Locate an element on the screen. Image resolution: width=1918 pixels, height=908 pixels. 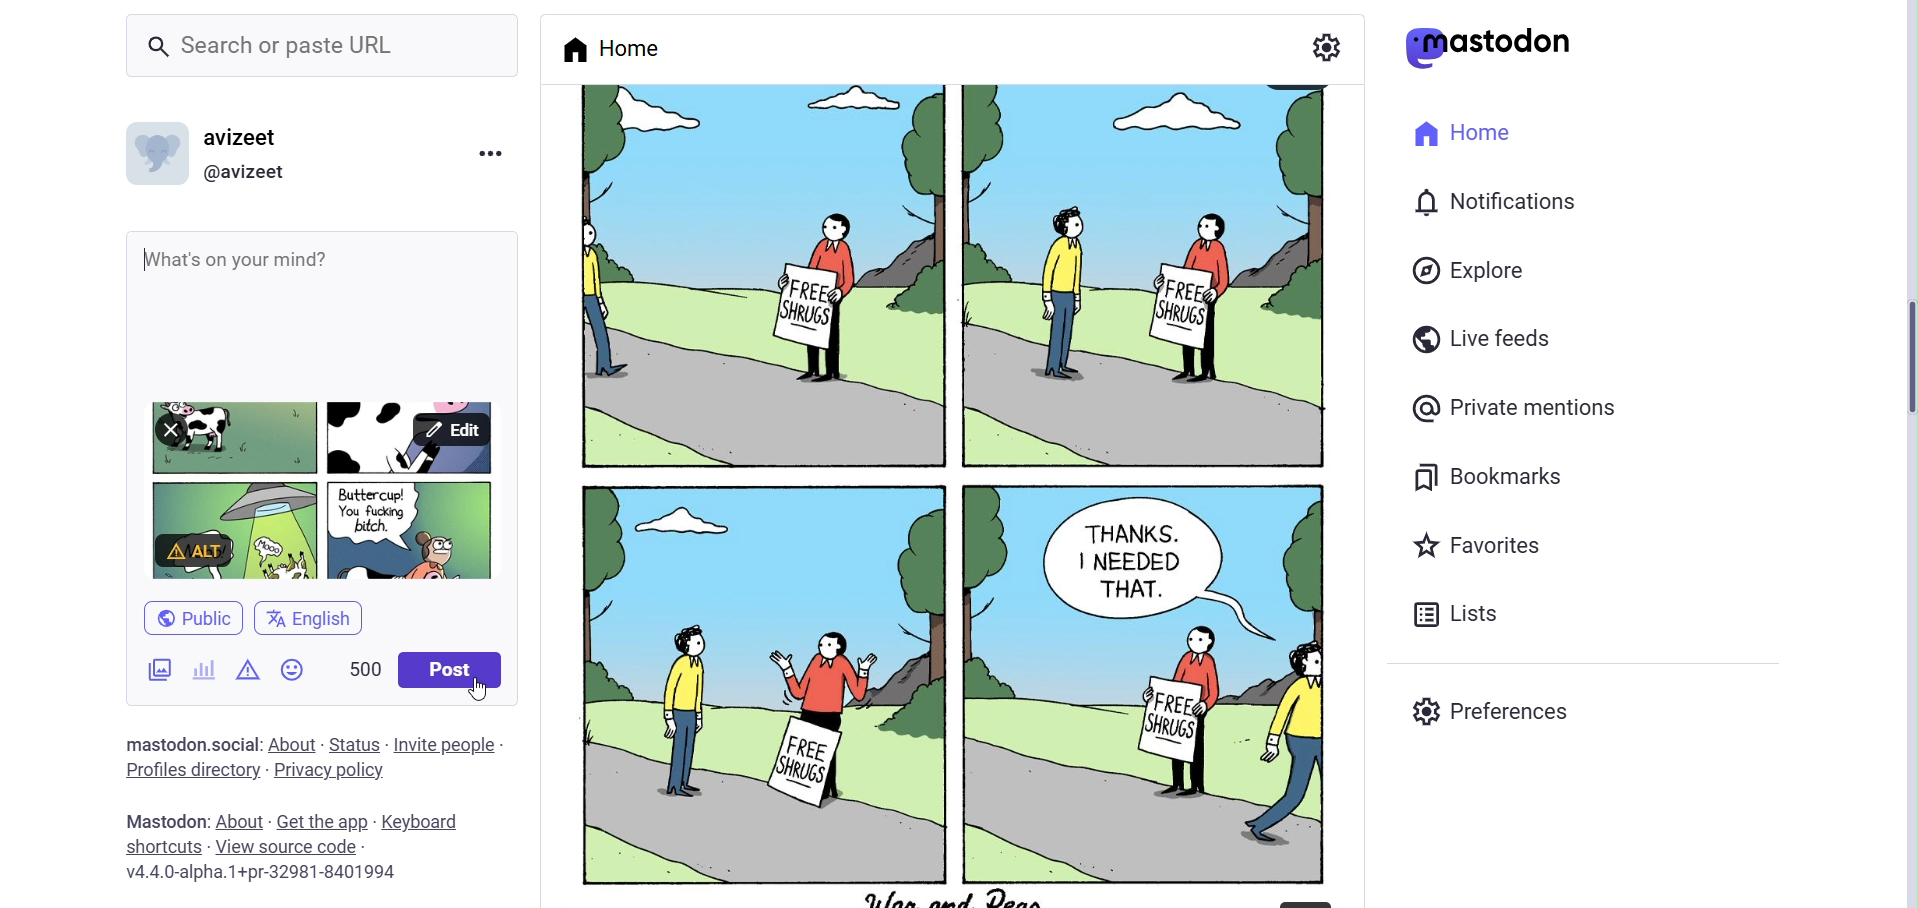
Live Feeds is located at coordinates (1483, 338).